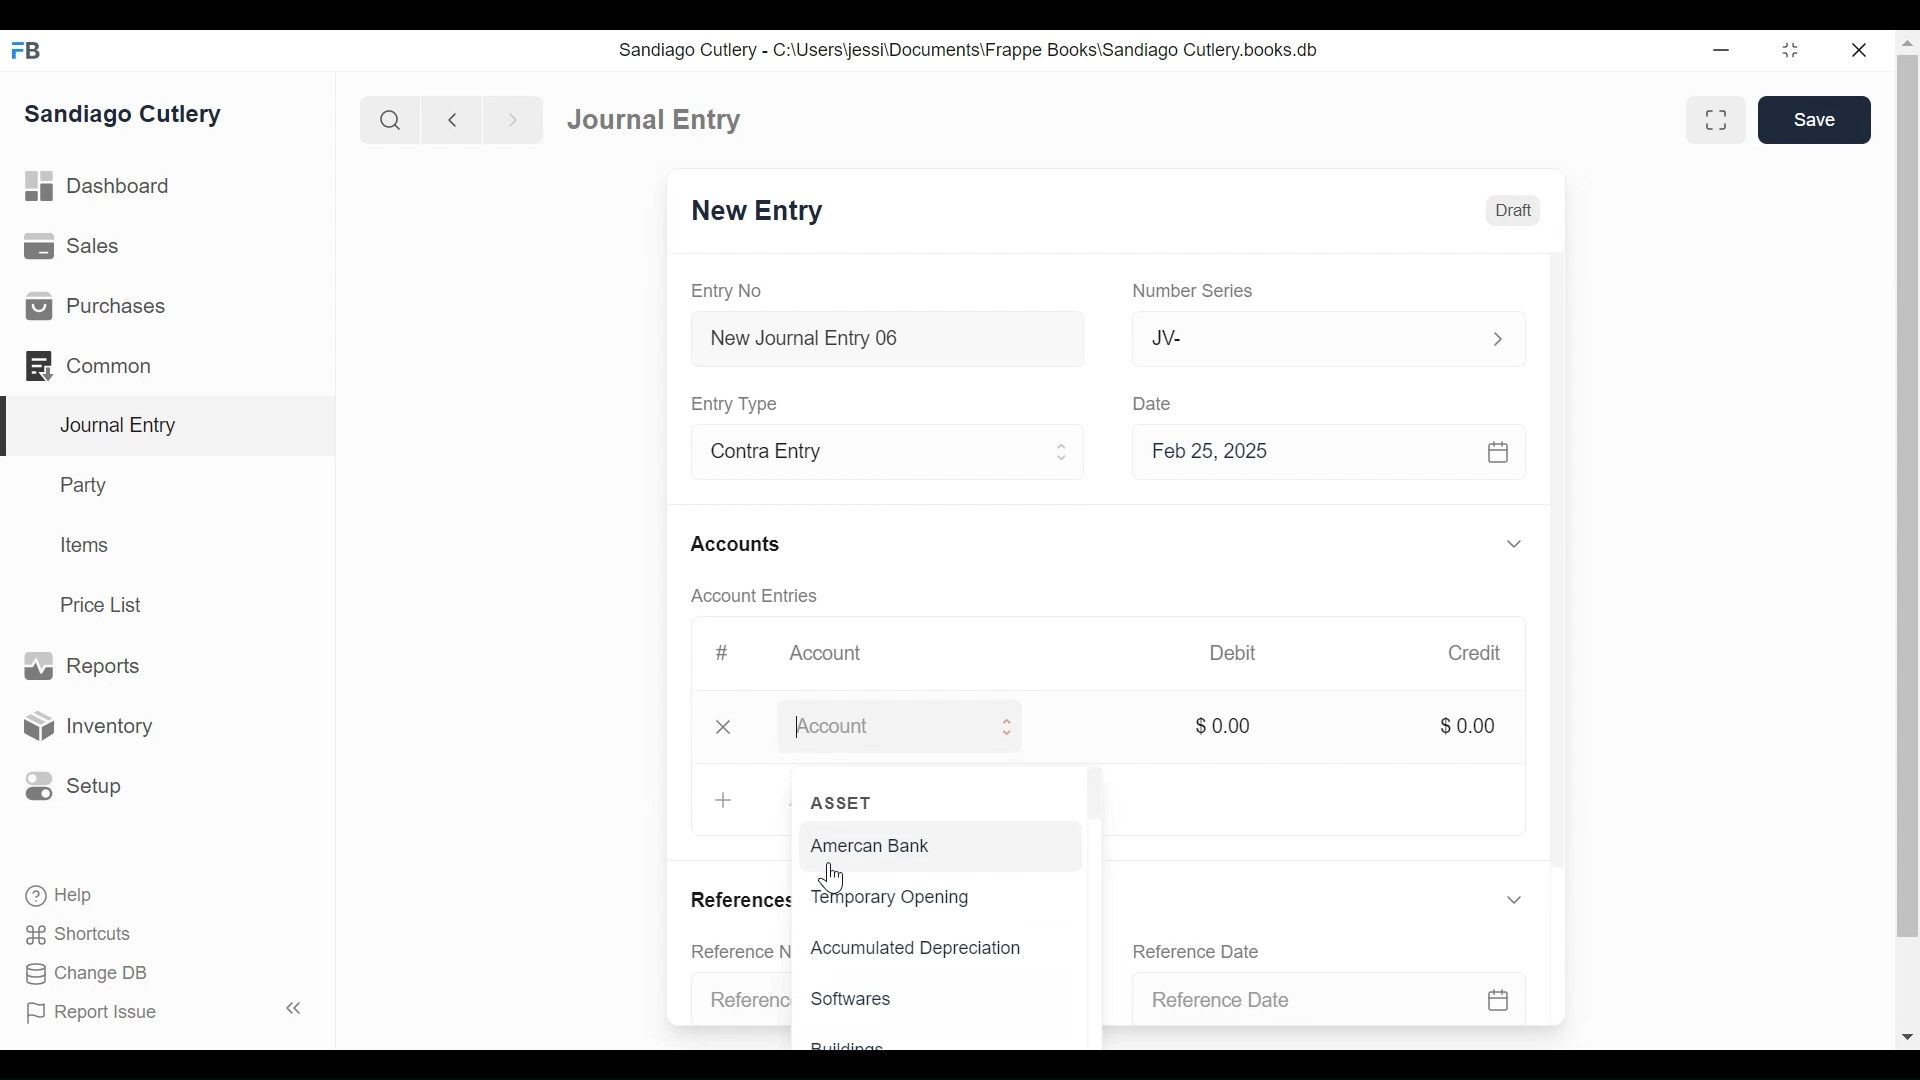 Image resolution: width=1920 pixels, height=1080 pixels. Describe the element at coordinates (849, 1001) in the screenshot. I see `Softwares` at that location.